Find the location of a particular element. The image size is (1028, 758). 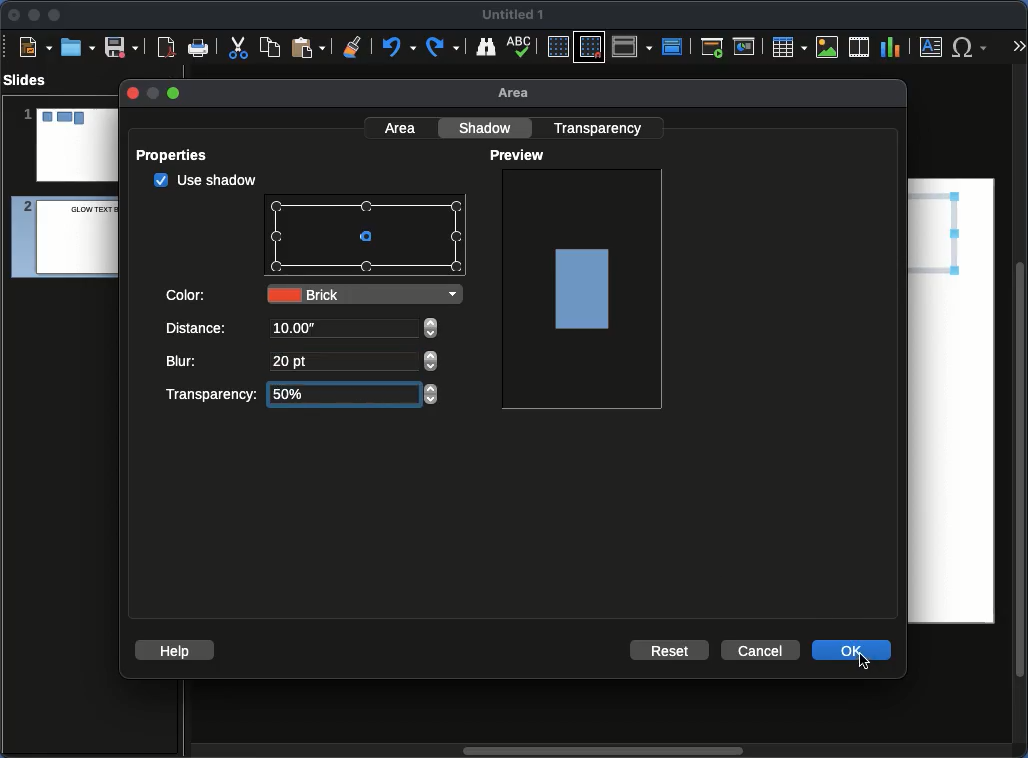

Area is located at coordinates (402, 127).